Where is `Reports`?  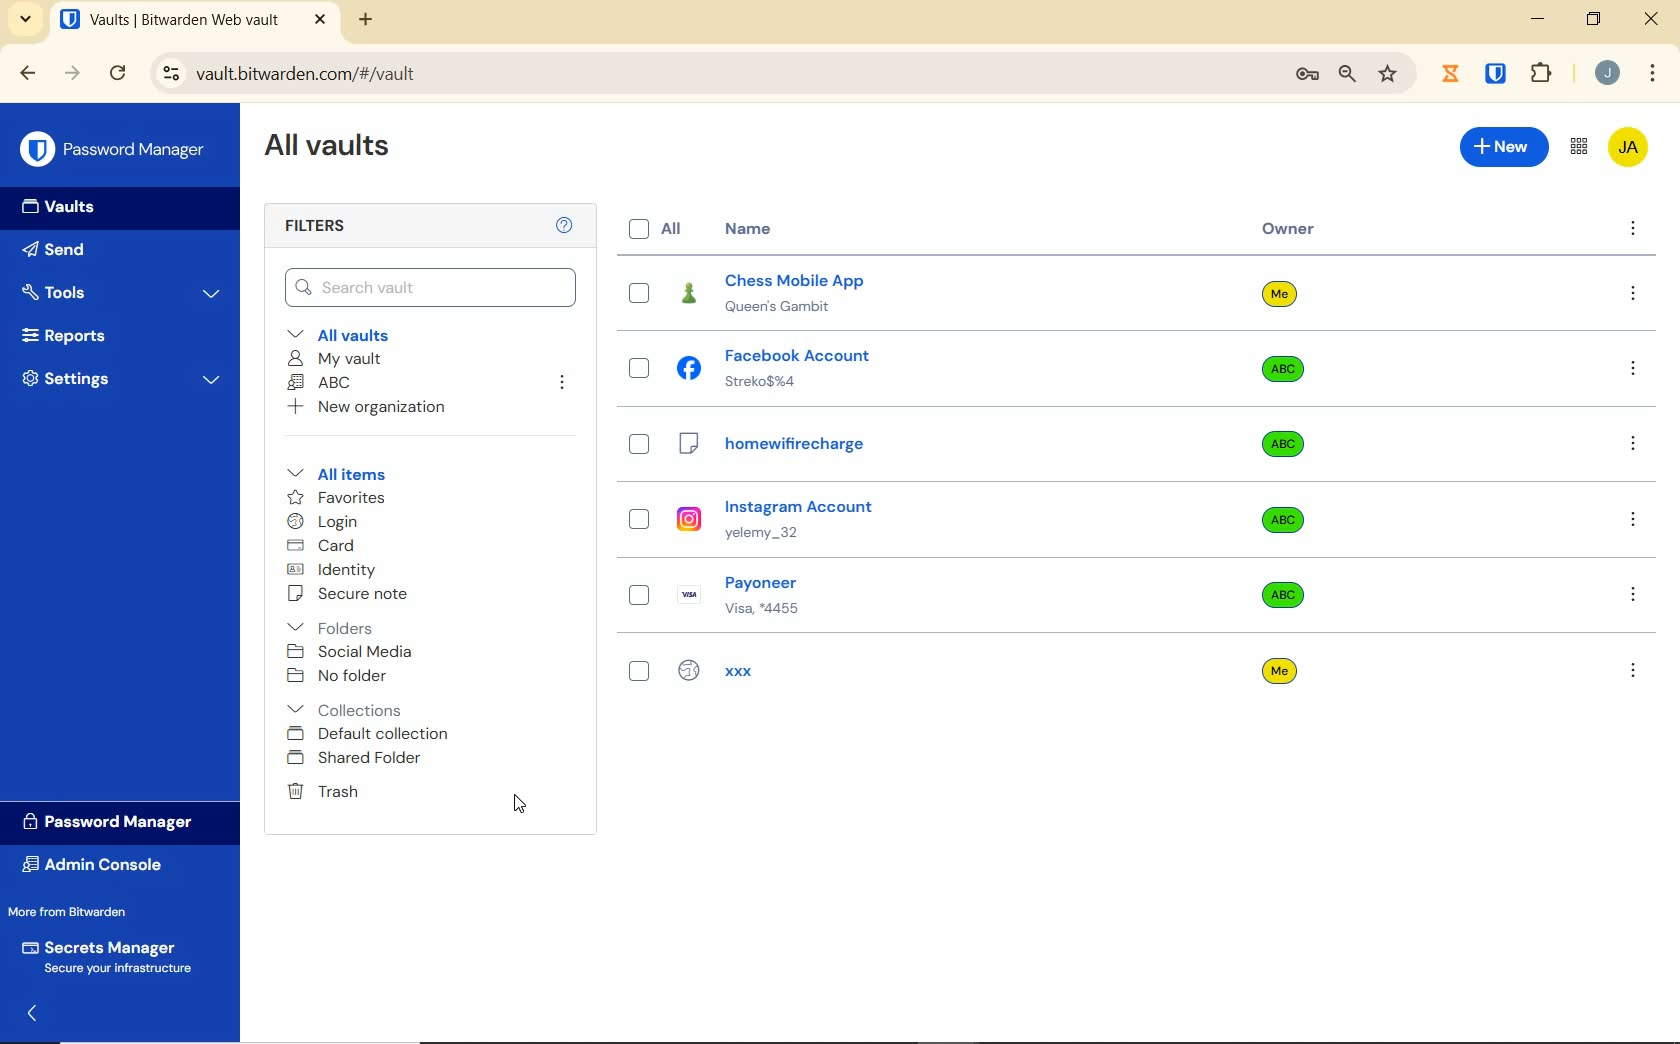
Reports is located at coordinates (76, 334).